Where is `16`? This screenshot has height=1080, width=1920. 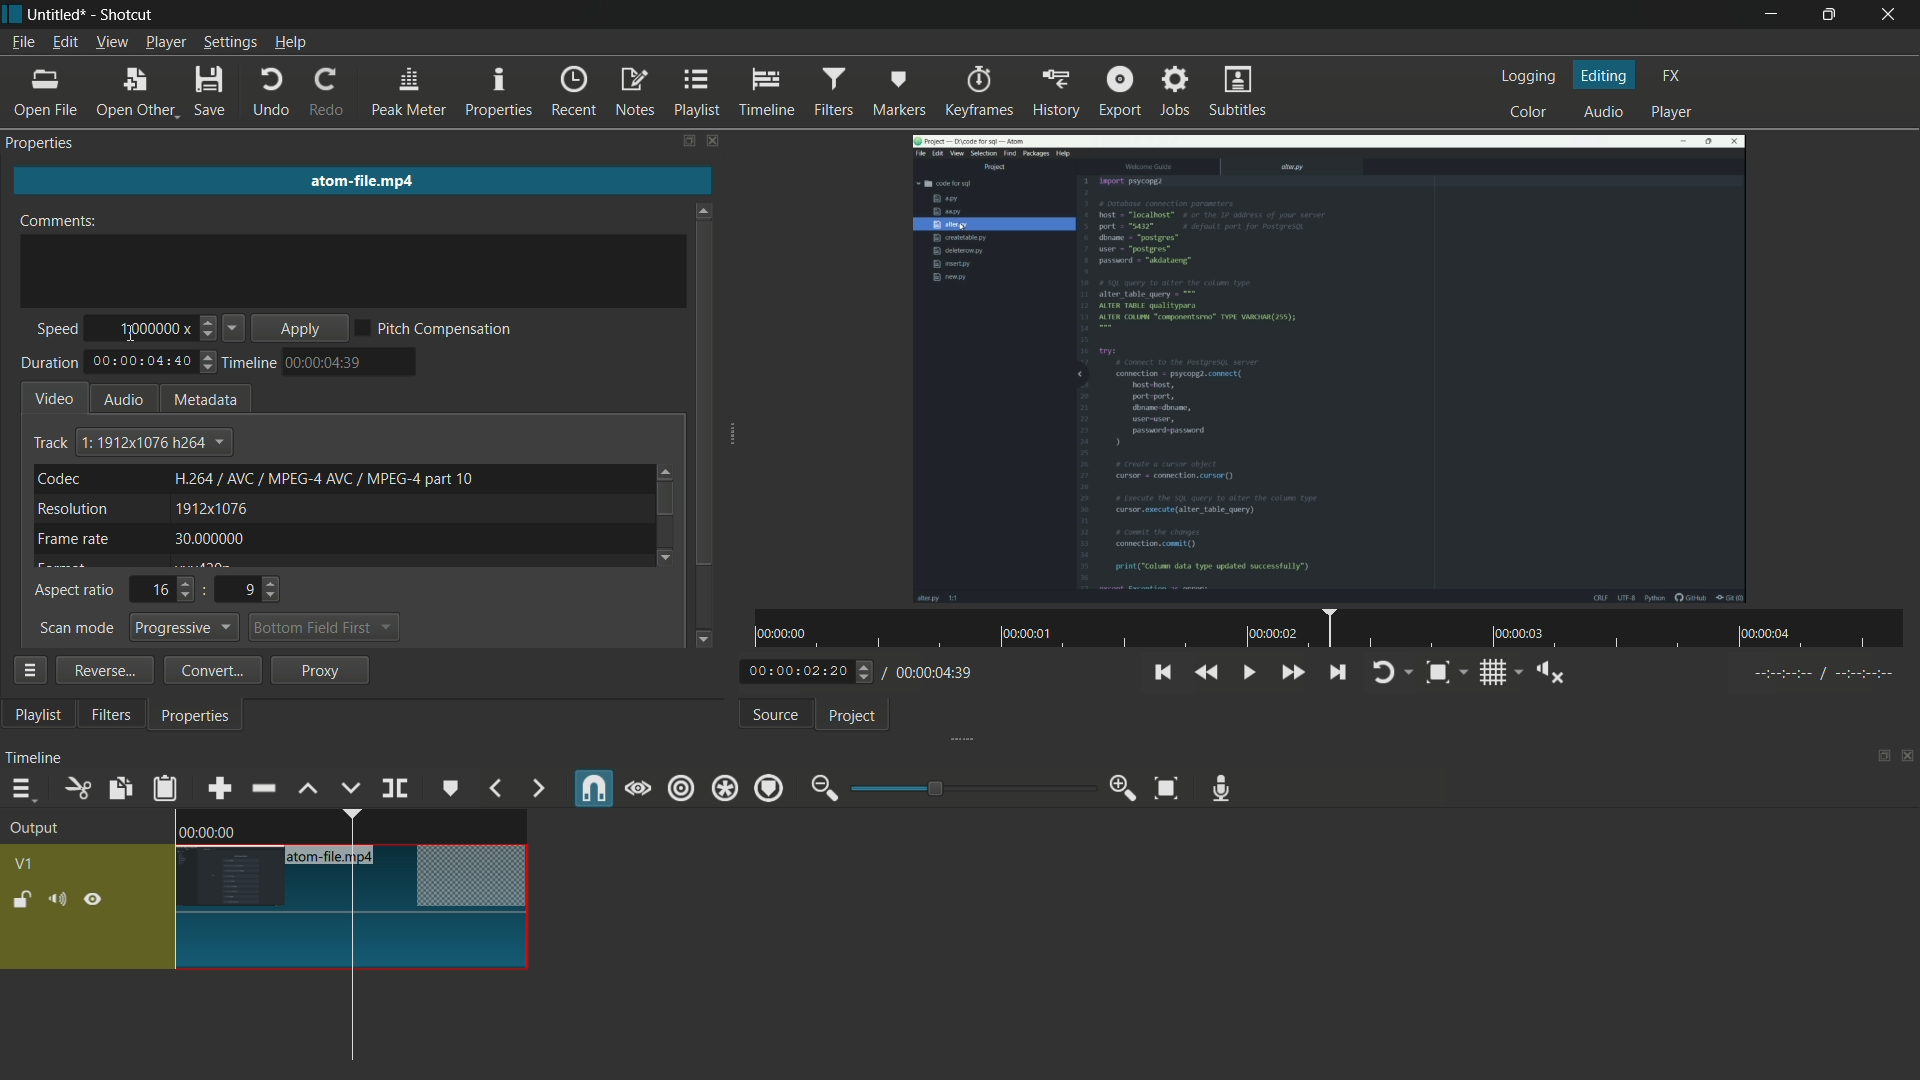 16 is located at coordinates (160, 591).